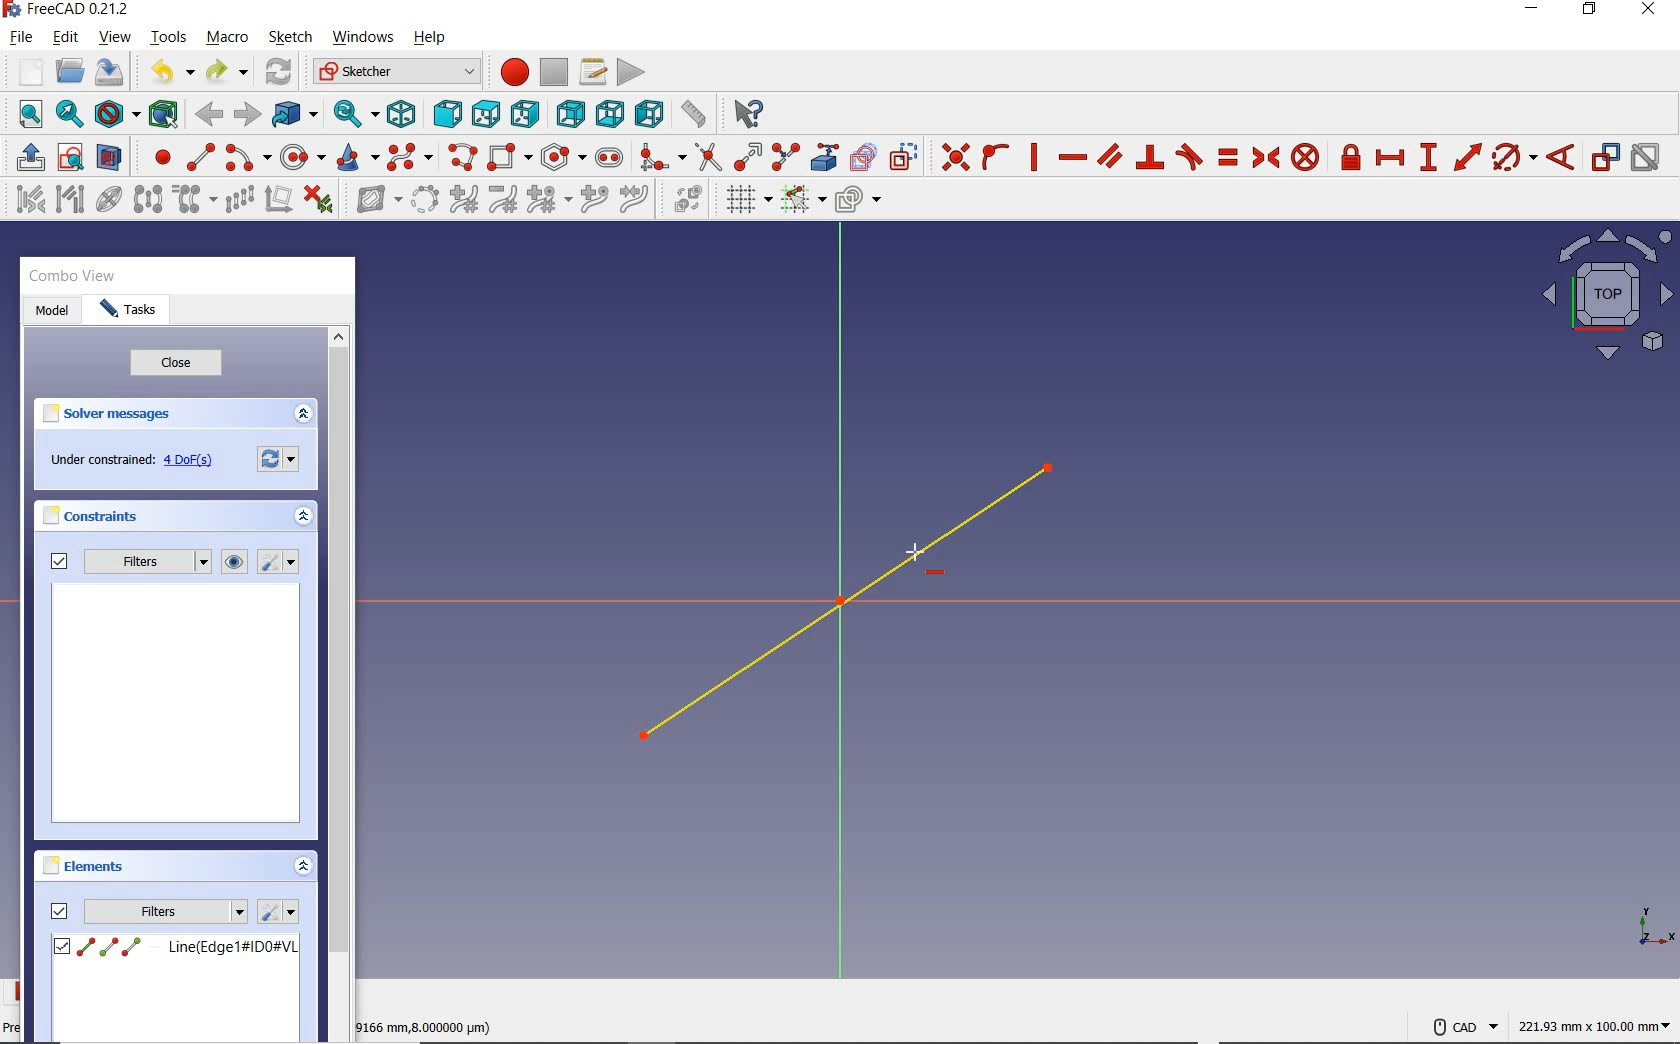 This screenshot has height=1044, width=1680. I want to click on BOTTOM, so click(610, 113).